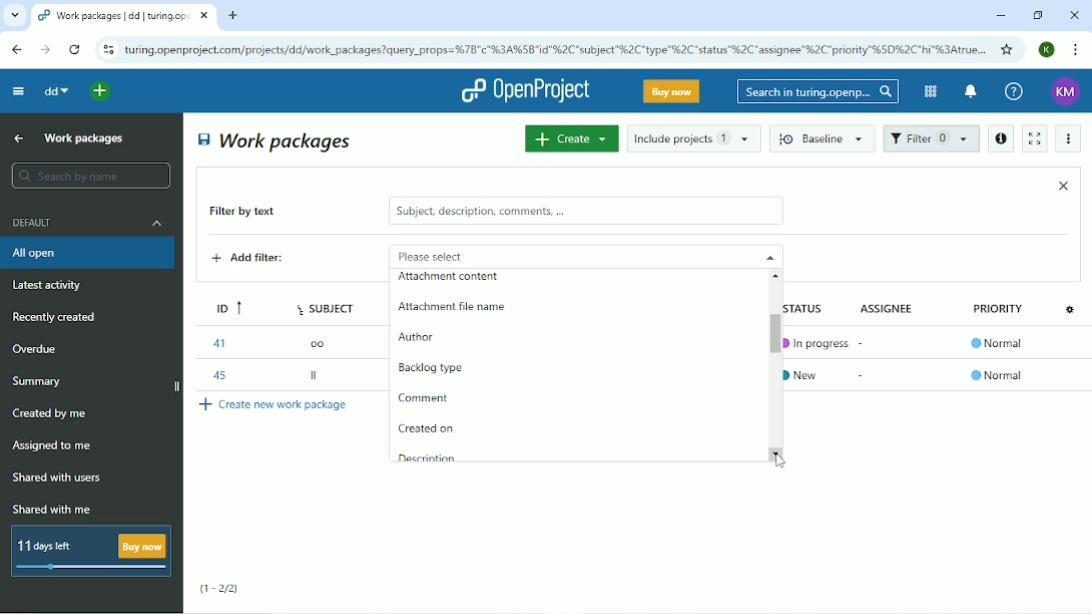  Describe the element at coordinates (1000, 345) in the screenshot. I see `Normal` at that location.